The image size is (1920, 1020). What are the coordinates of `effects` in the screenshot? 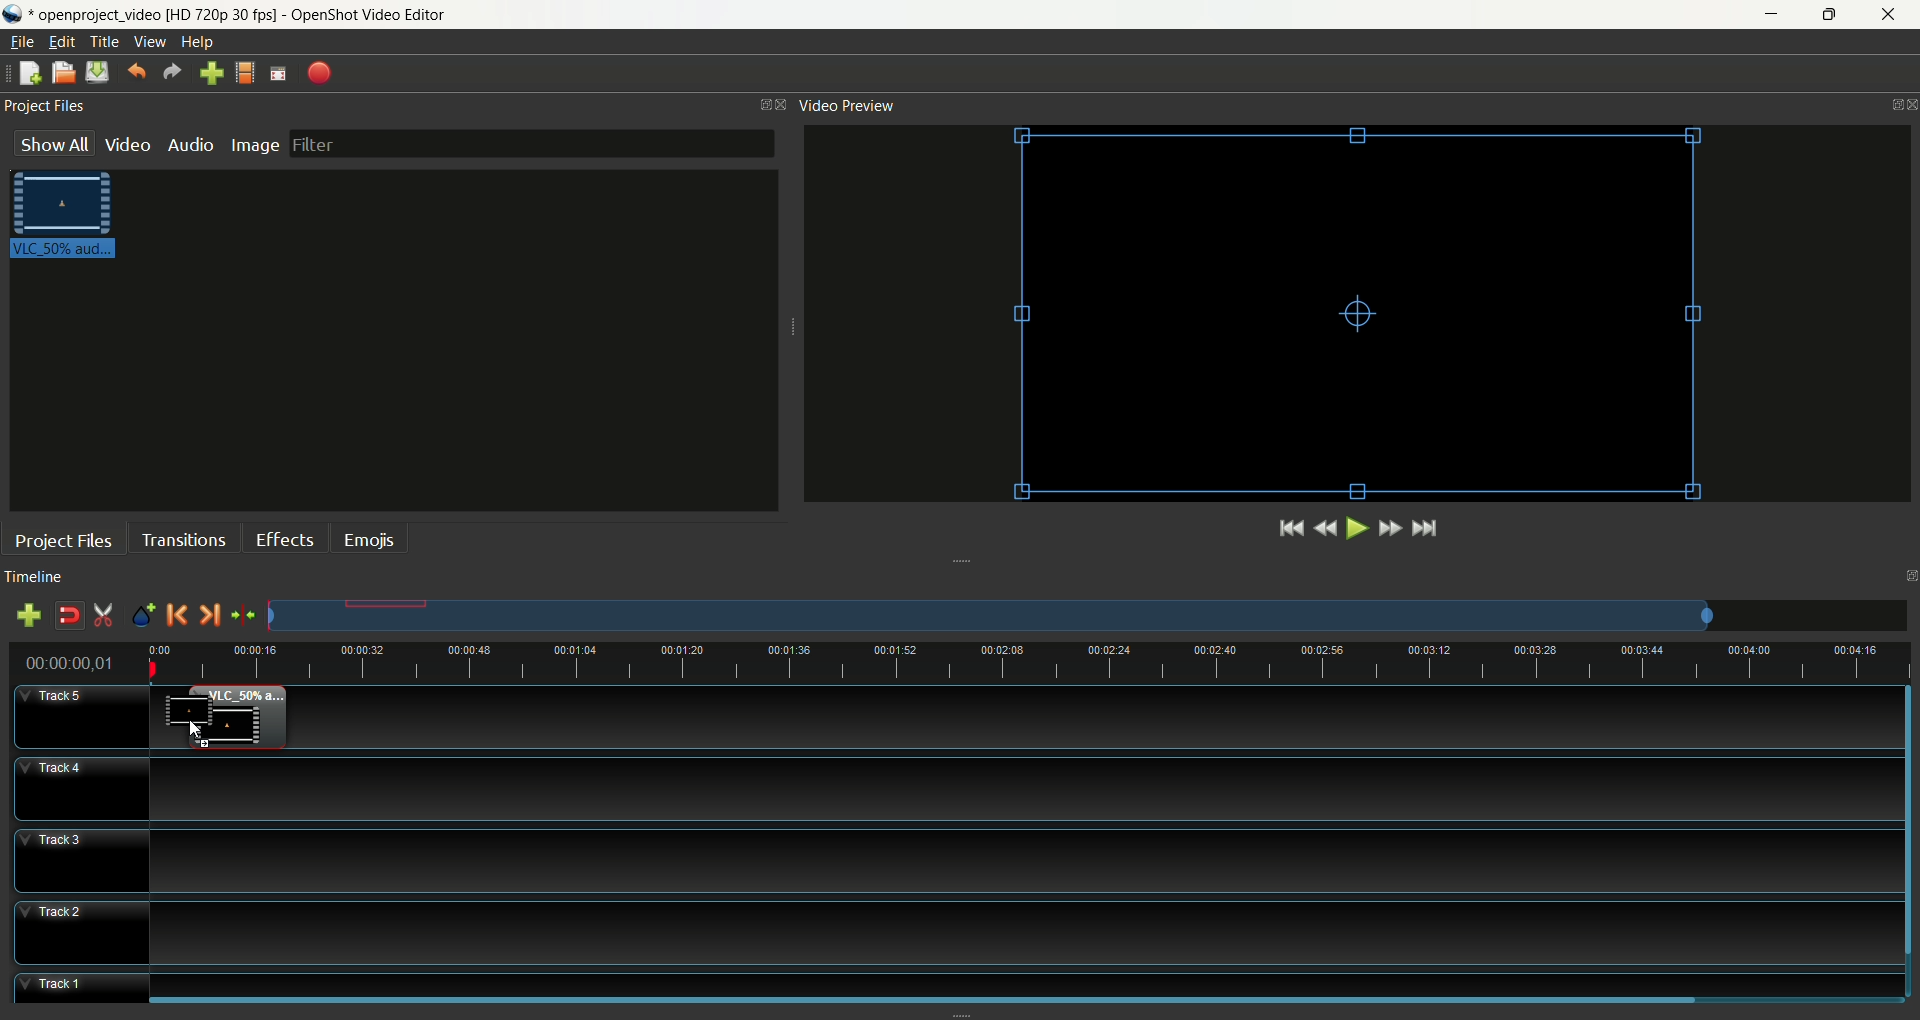 It's located at (283, 538).